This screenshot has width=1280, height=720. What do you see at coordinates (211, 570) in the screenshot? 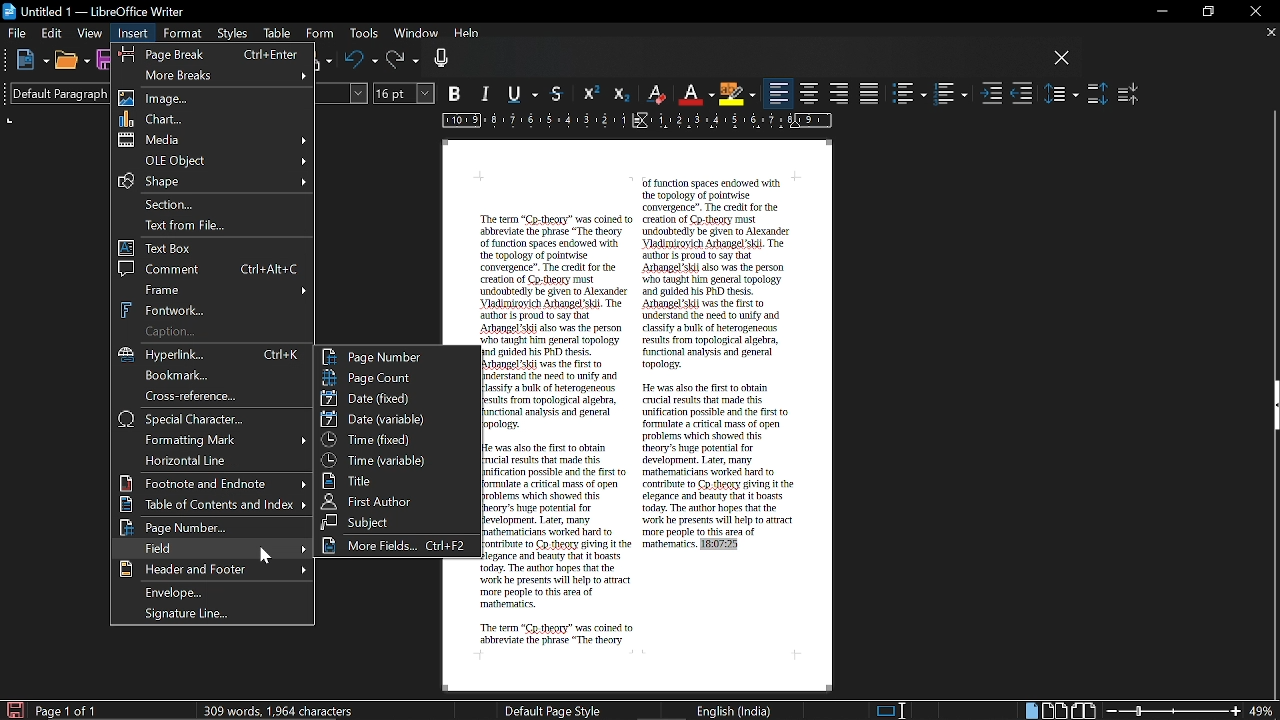
I see `Header and footer` at bounding box center [211, 570].